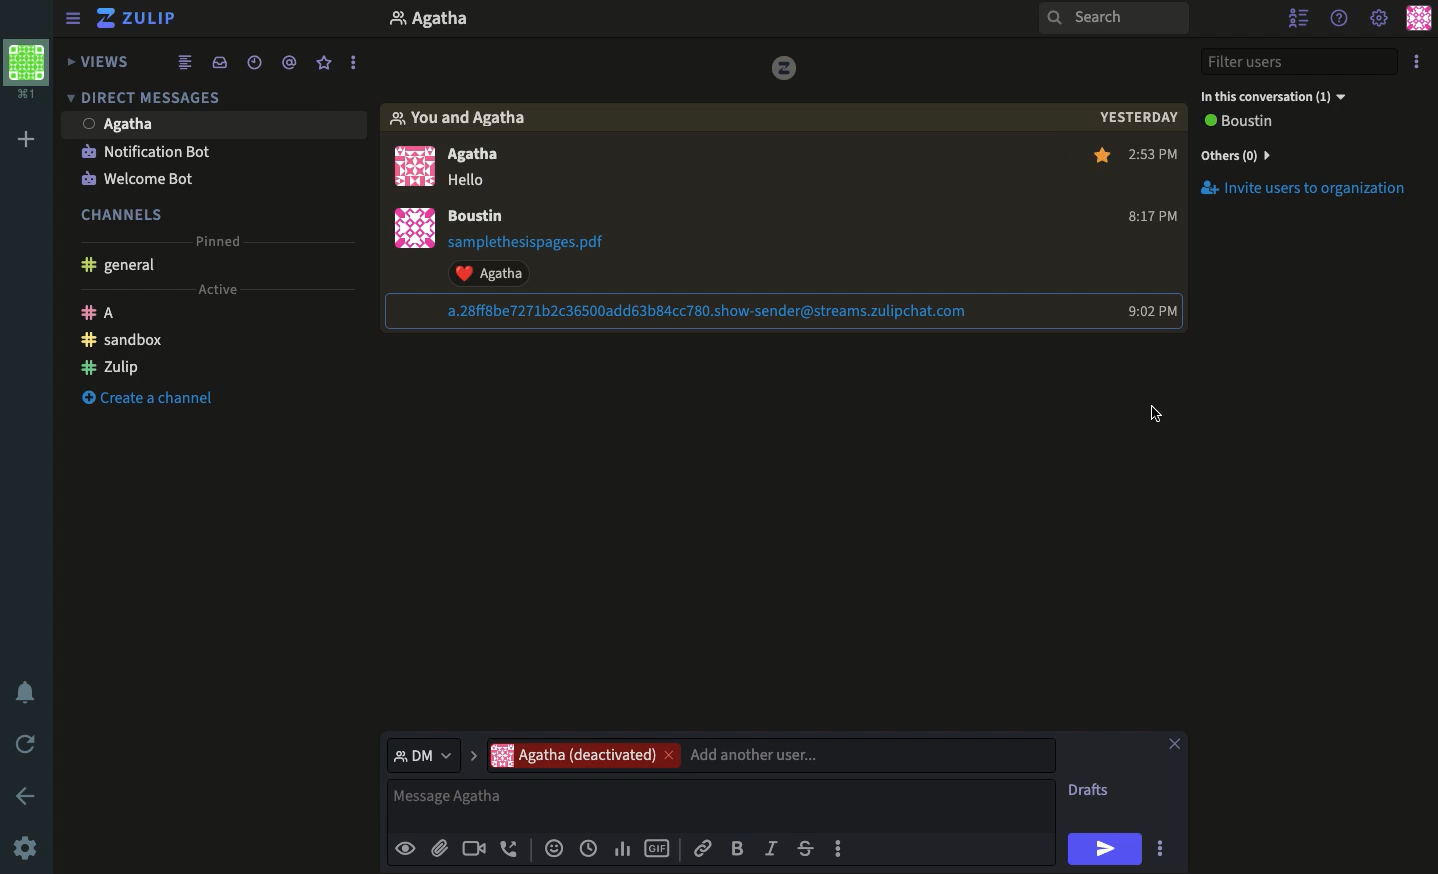  I want to click on Identity, so click(407, 849).